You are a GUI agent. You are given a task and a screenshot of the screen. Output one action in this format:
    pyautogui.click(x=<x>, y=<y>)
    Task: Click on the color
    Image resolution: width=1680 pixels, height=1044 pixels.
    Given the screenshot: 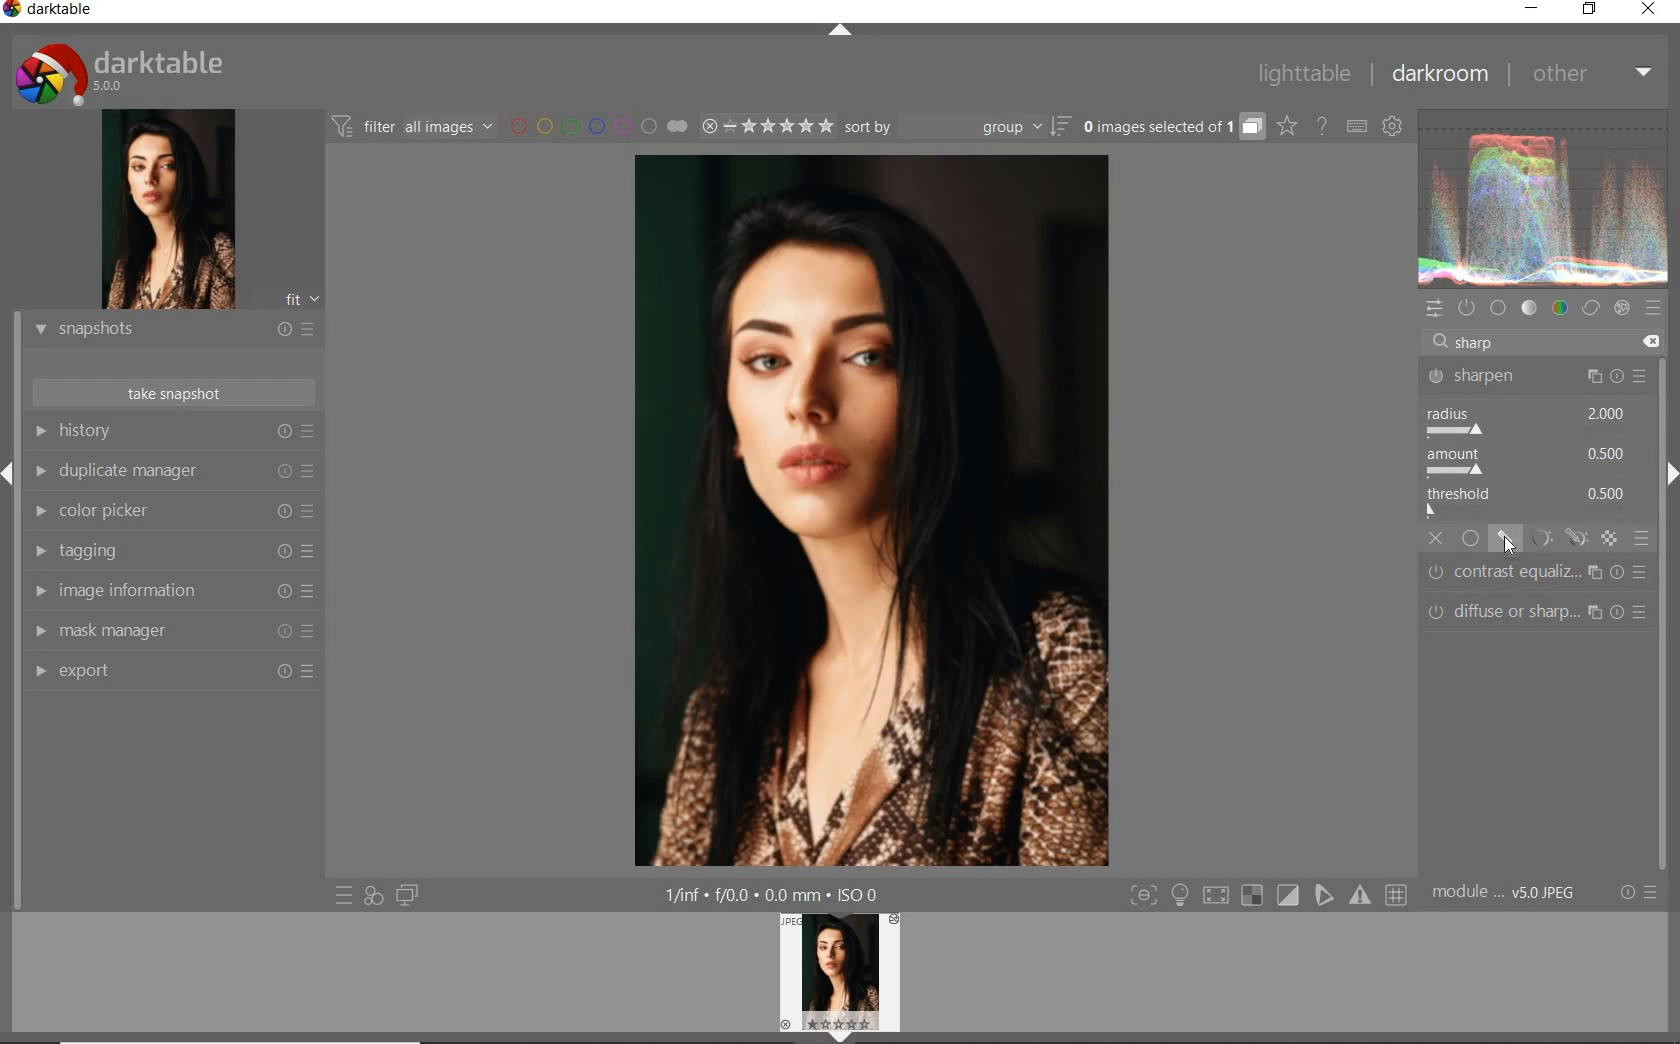 What is the action you would take?
    pyautogui.click(x=1561, y=309)
    